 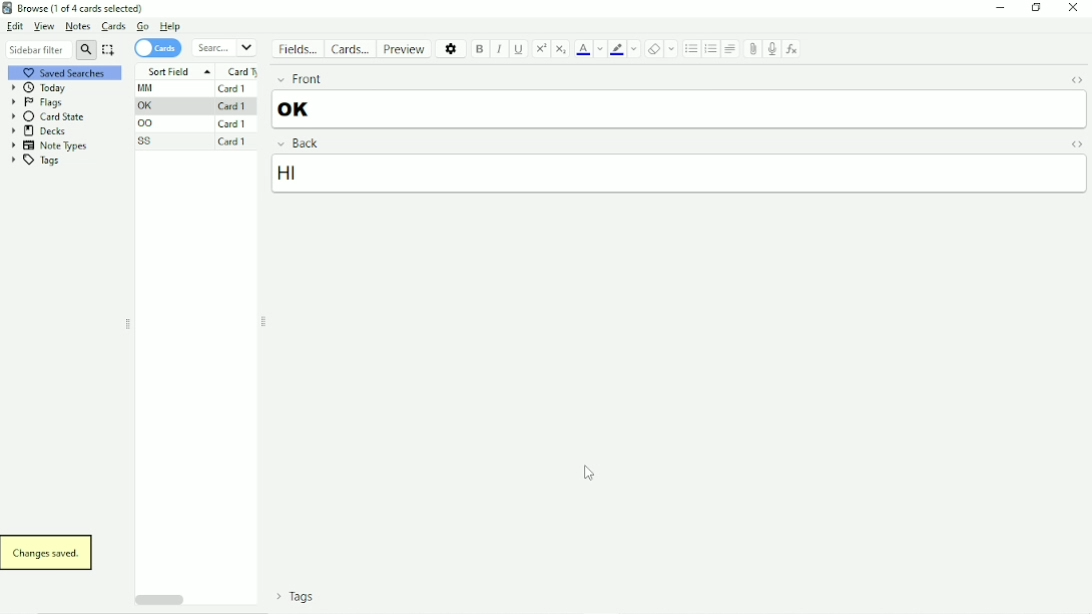 What do you see at coordinates (711, 49) in the screenshot?
I see `Ordered list` at bounding box center [711, 49].